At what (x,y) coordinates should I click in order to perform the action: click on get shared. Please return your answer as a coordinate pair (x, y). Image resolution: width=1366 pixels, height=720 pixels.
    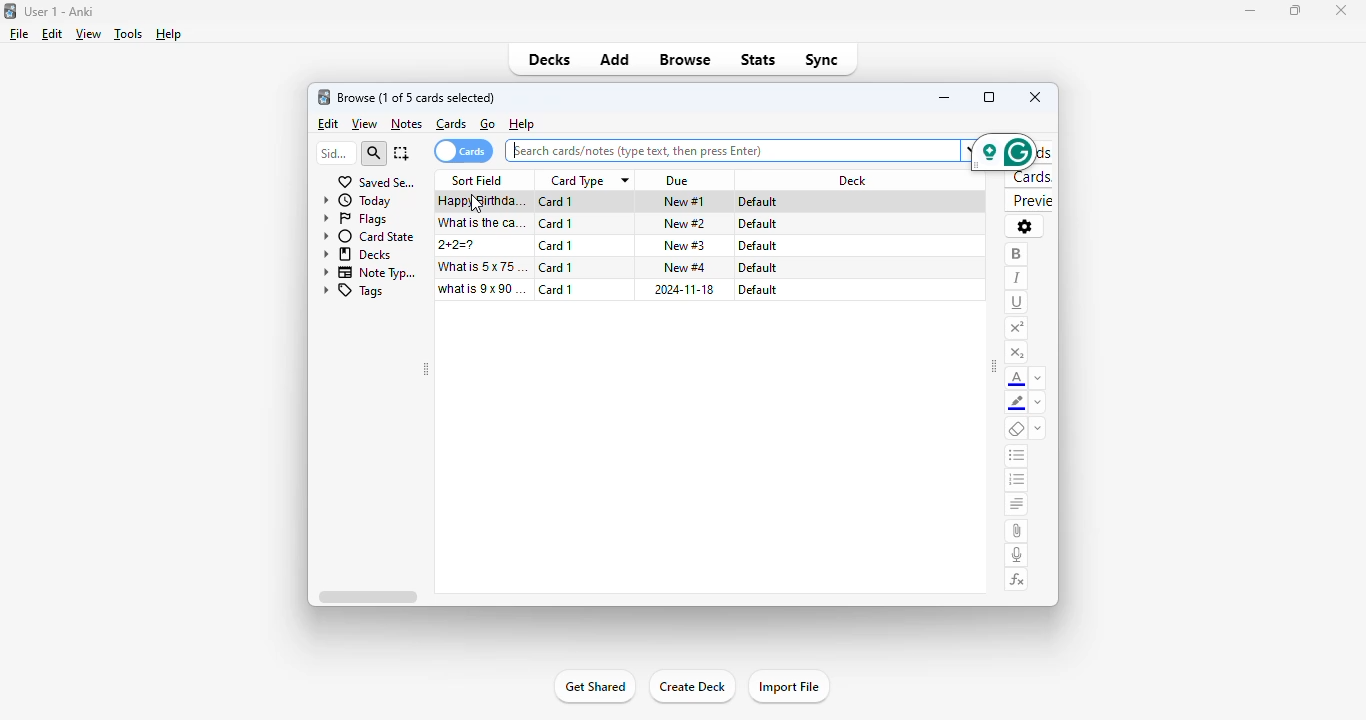
    Looking at the image, I should click on (596, 686).